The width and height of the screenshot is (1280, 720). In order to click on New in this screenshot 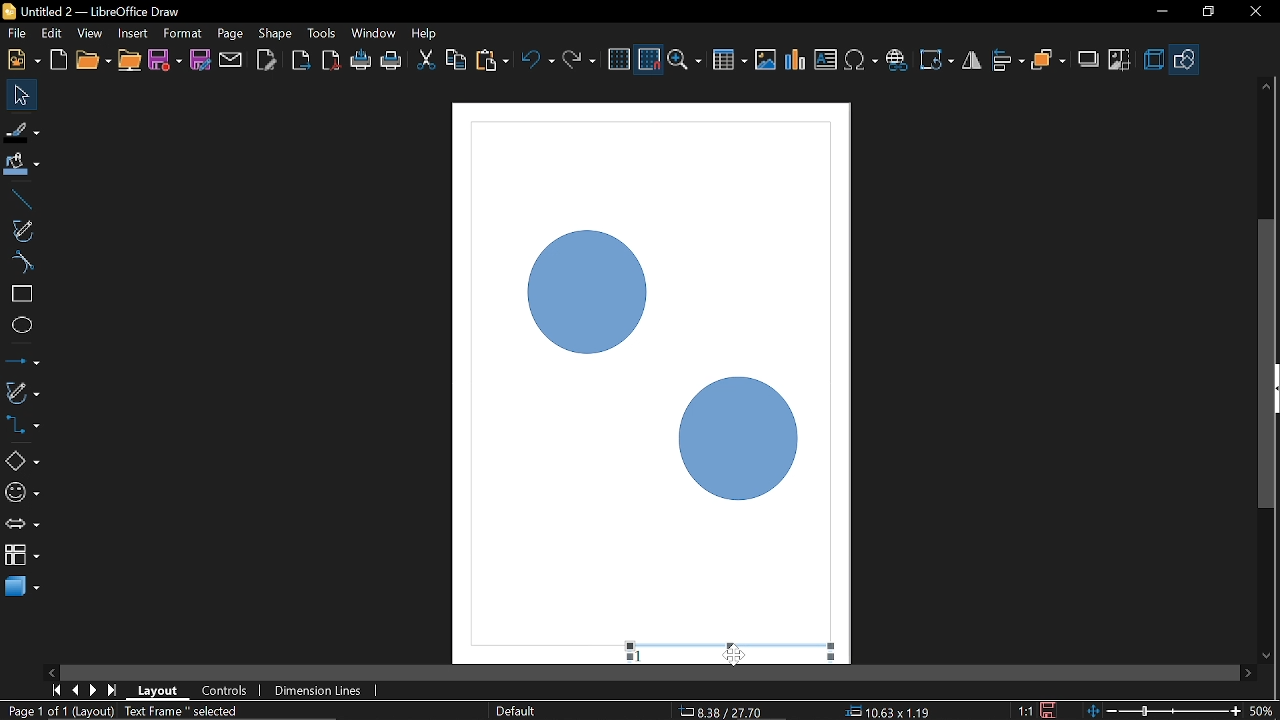, I will do `click(22, 60)`.